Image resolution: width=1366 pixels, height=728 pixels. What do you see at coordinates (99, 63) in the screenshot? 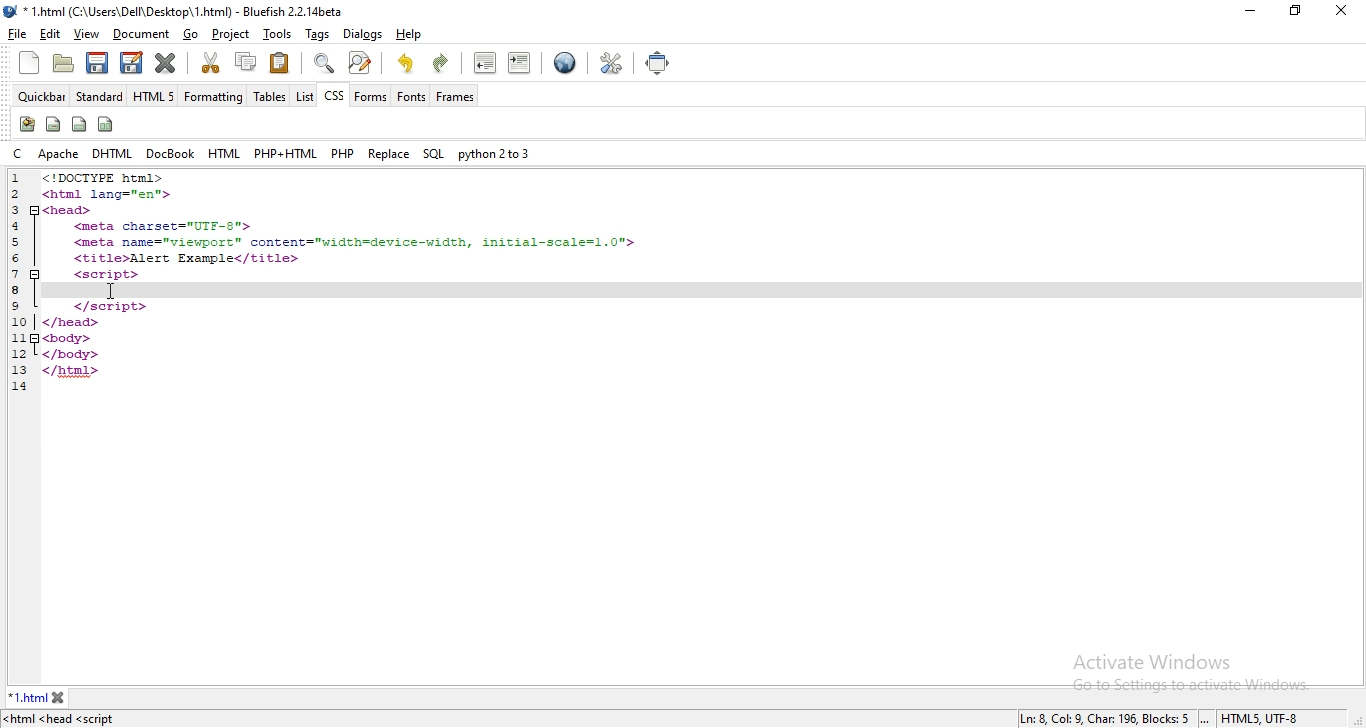
I see `save` at bounding box center [99, 63].